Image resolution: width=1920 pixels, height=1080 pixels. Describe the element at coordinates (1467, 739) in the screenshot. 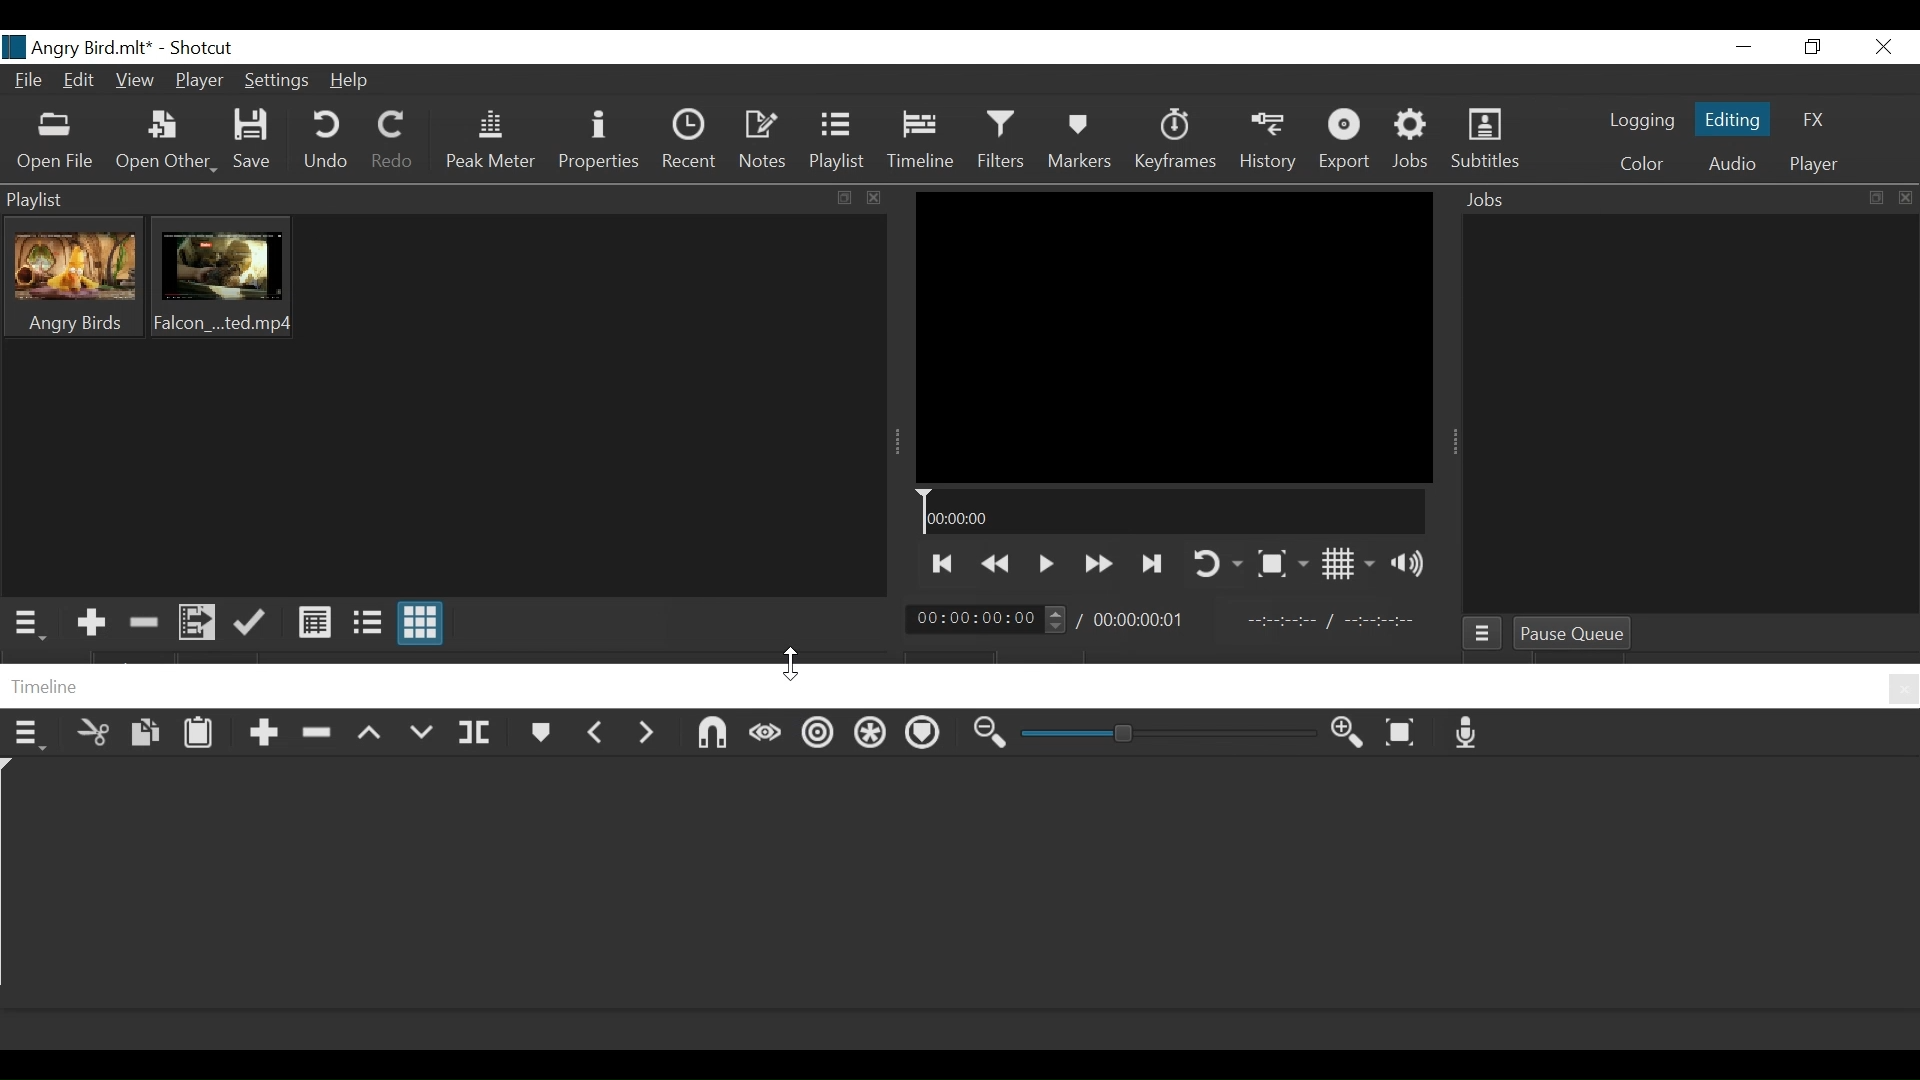

I see `Record audio` at that location.